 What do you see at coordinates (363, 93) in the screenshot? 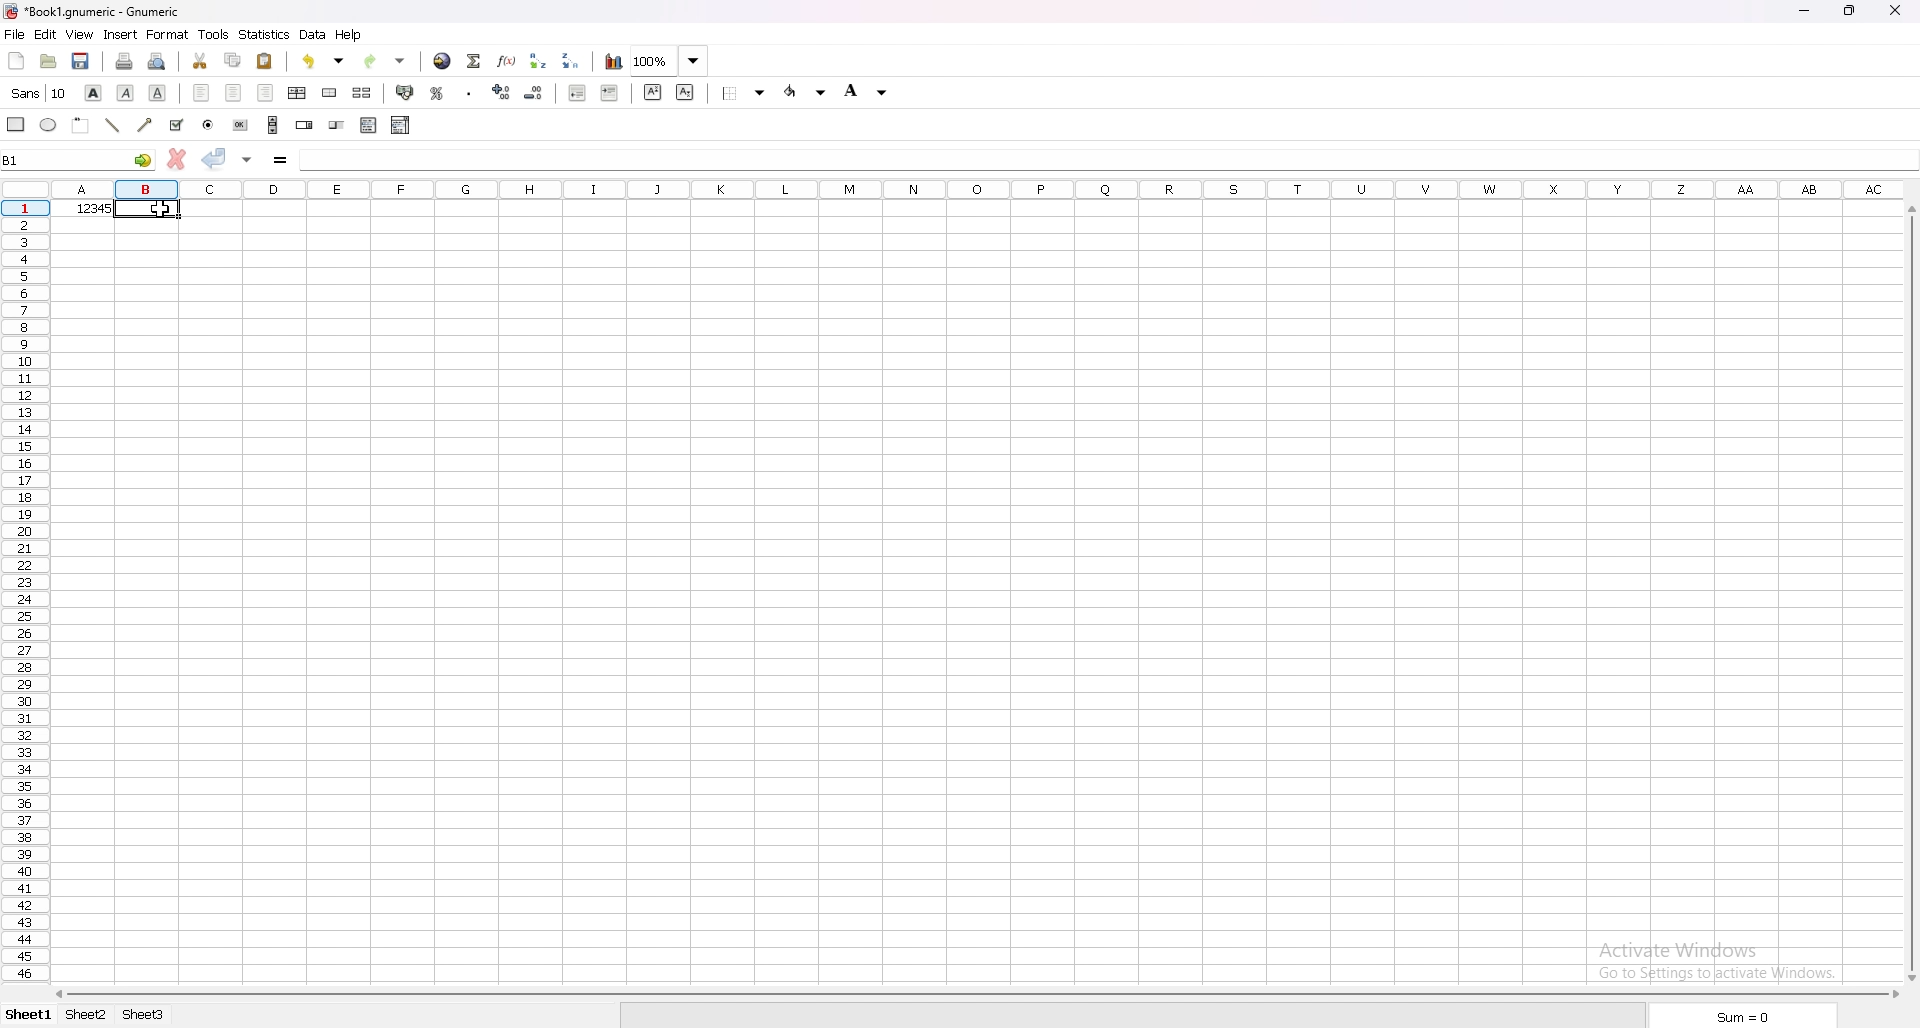
I see `split merged cells` at bounding box center [363, 93].